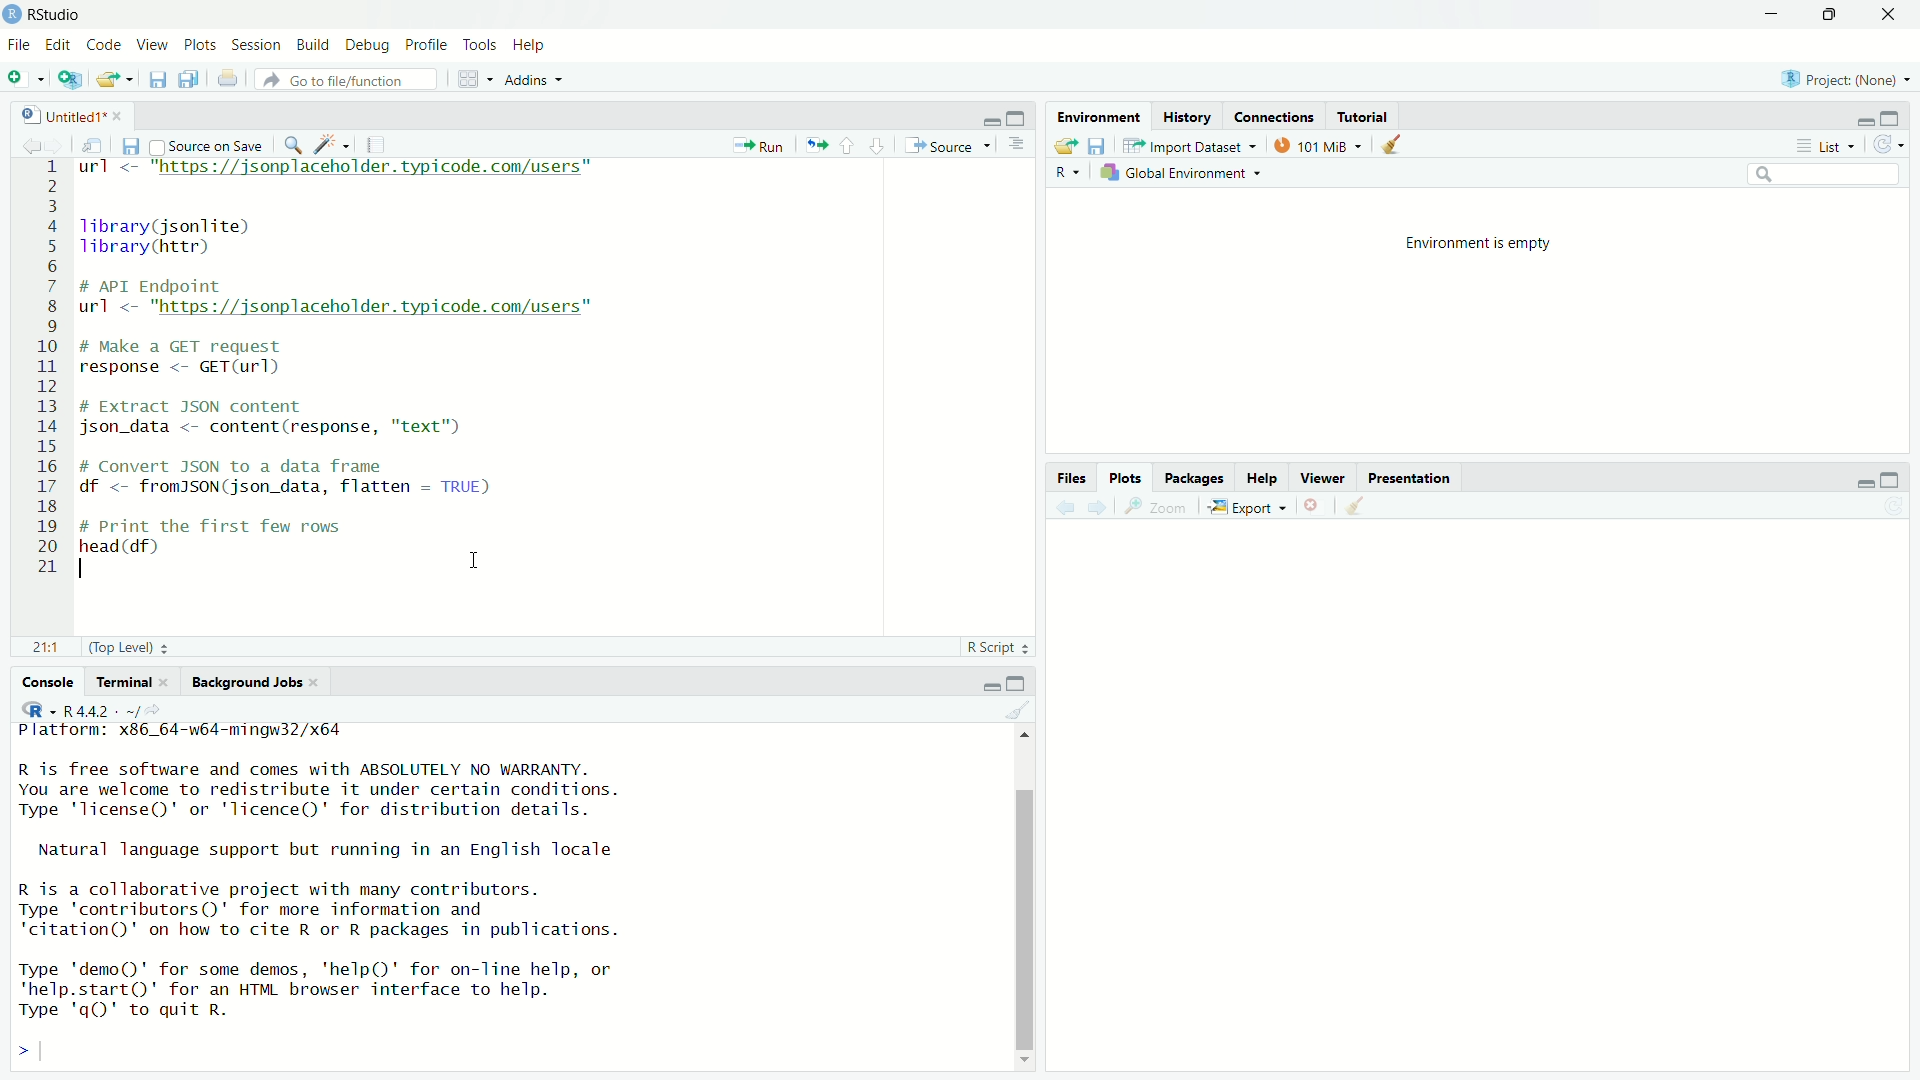 This screenshot has height=1080, width=1920. I want to click on Tools, so click(481, 46).